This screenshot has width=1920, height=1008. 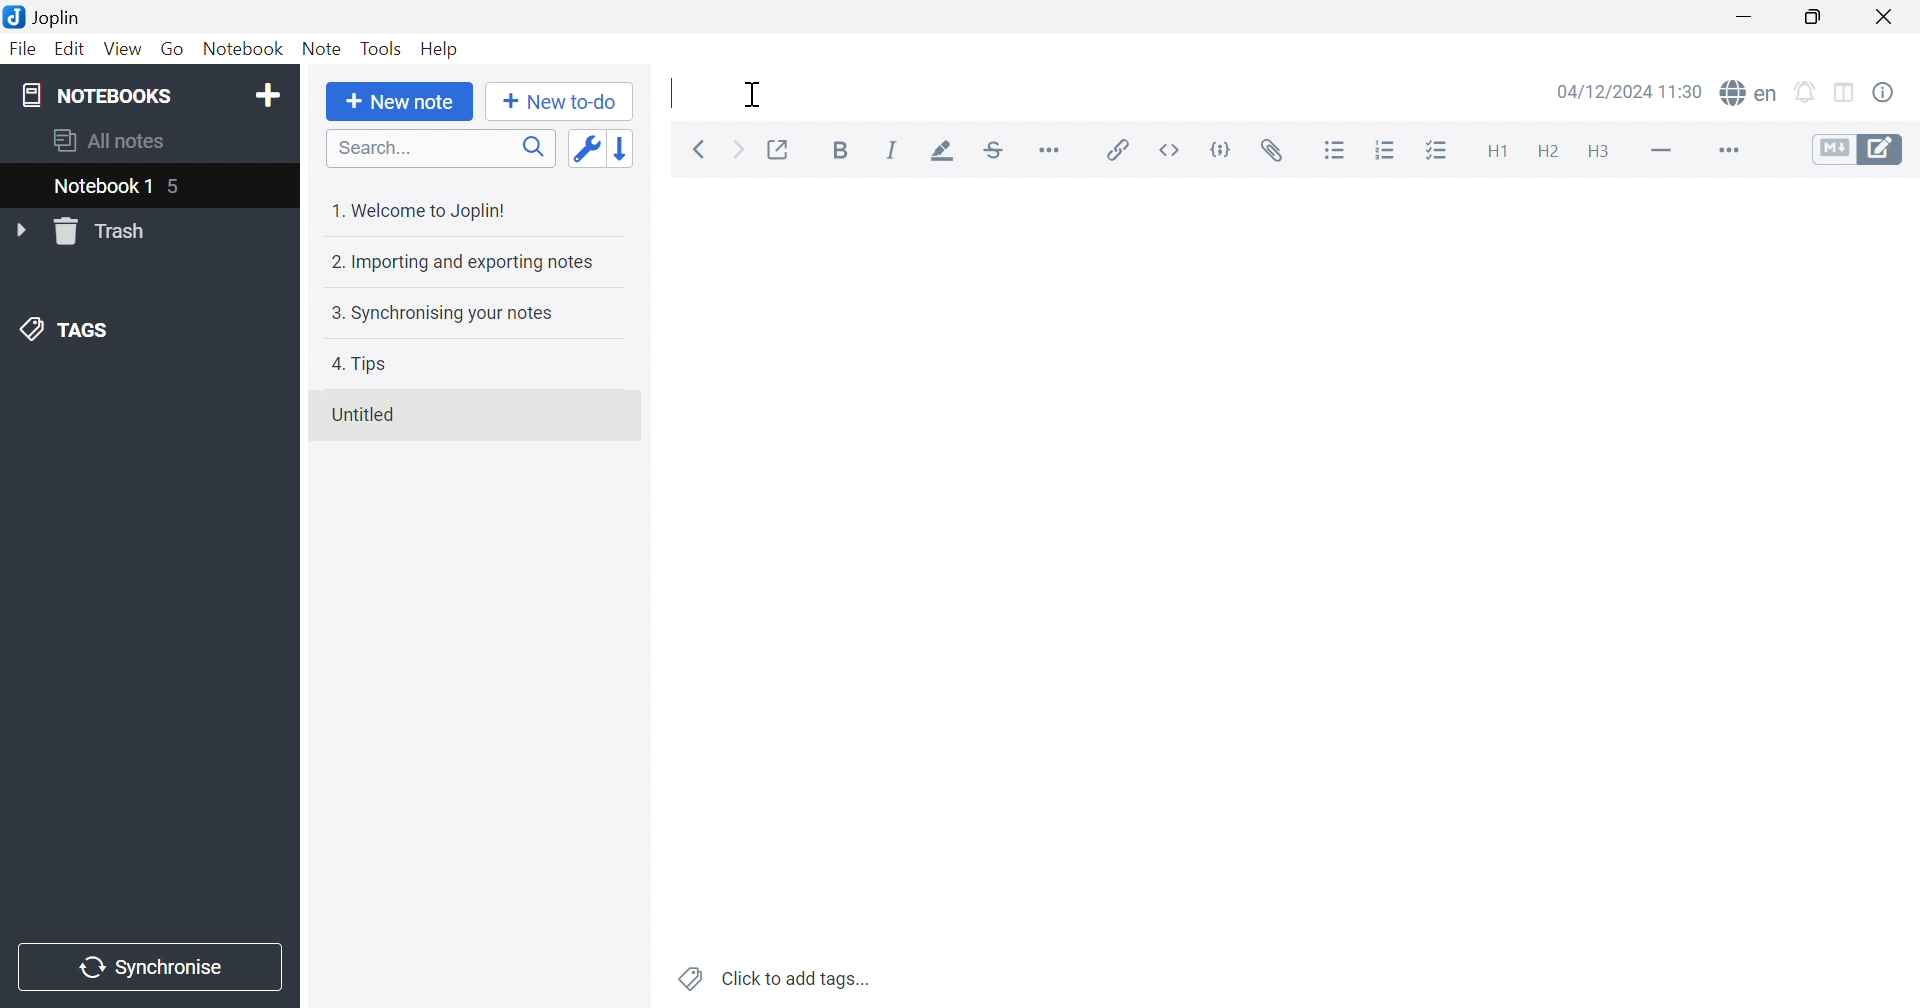 I want to click on 5, so click(x=178, y=188).